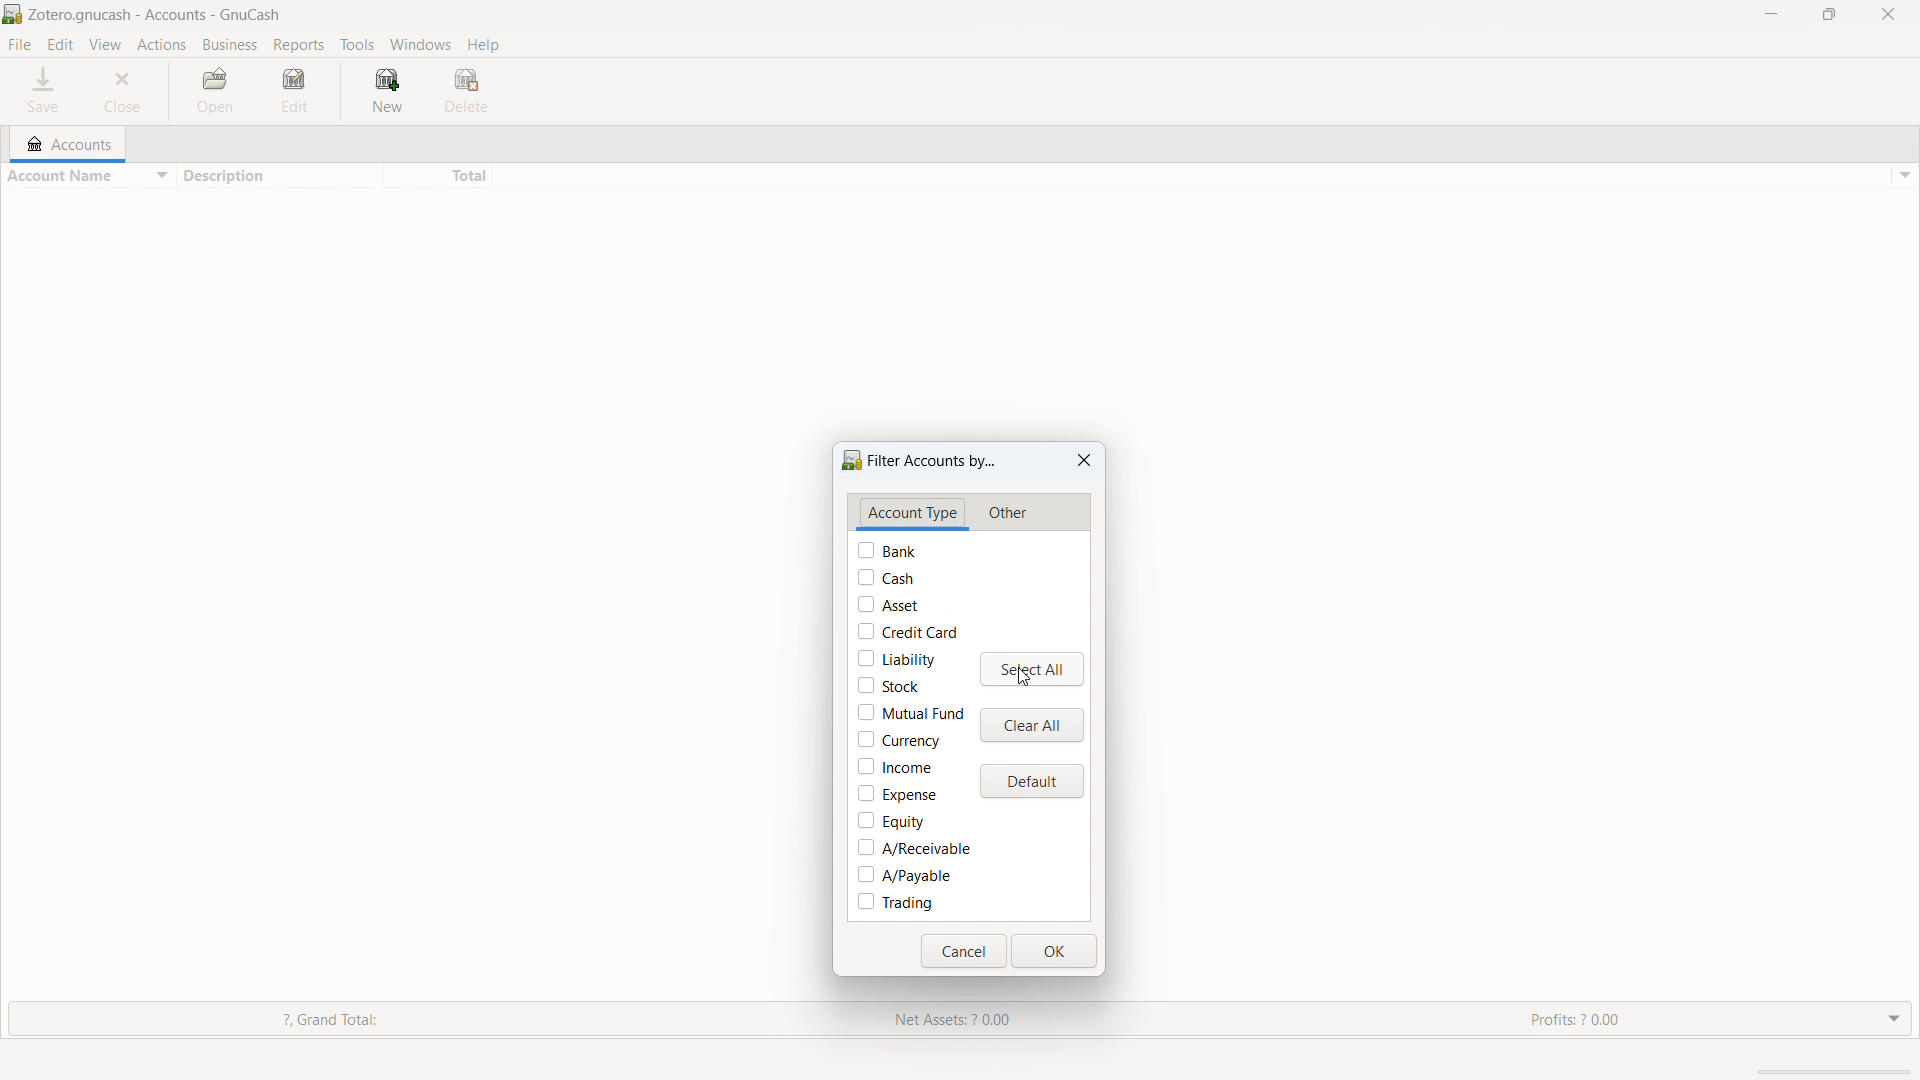 The height and width of the screenshot is (1080, 1920). What do you see at coordinates (913, 514) in the screenshot?
I see `account type` at bounding box center [913, 514].